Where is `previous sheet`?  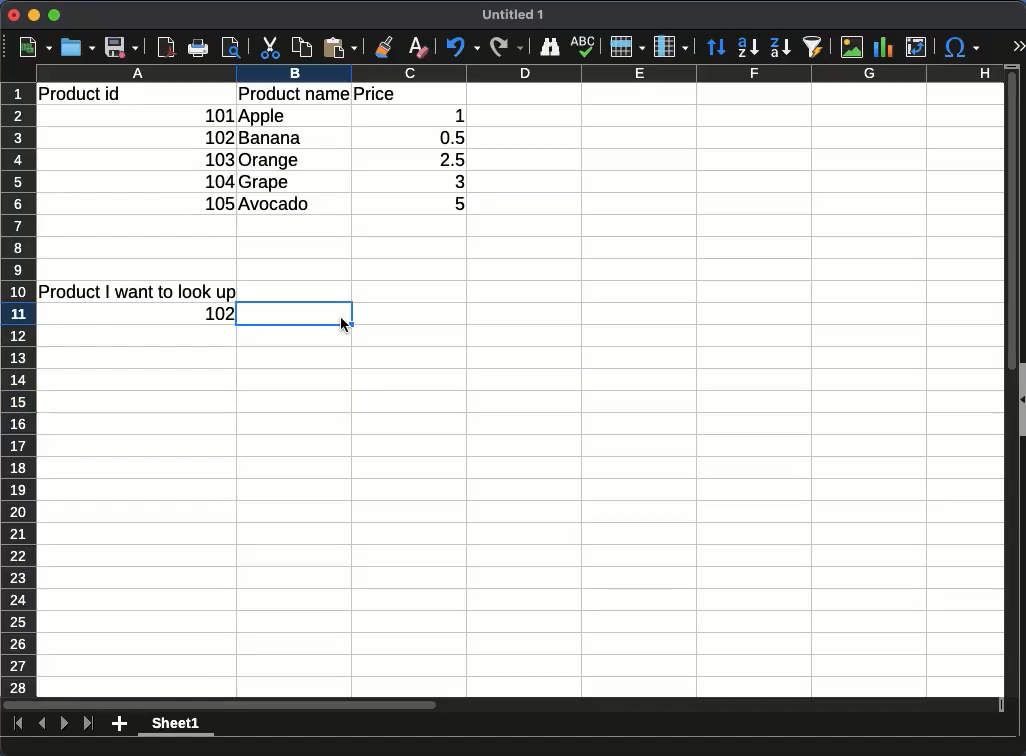 previous sheet is located at coordinates (42, 724).